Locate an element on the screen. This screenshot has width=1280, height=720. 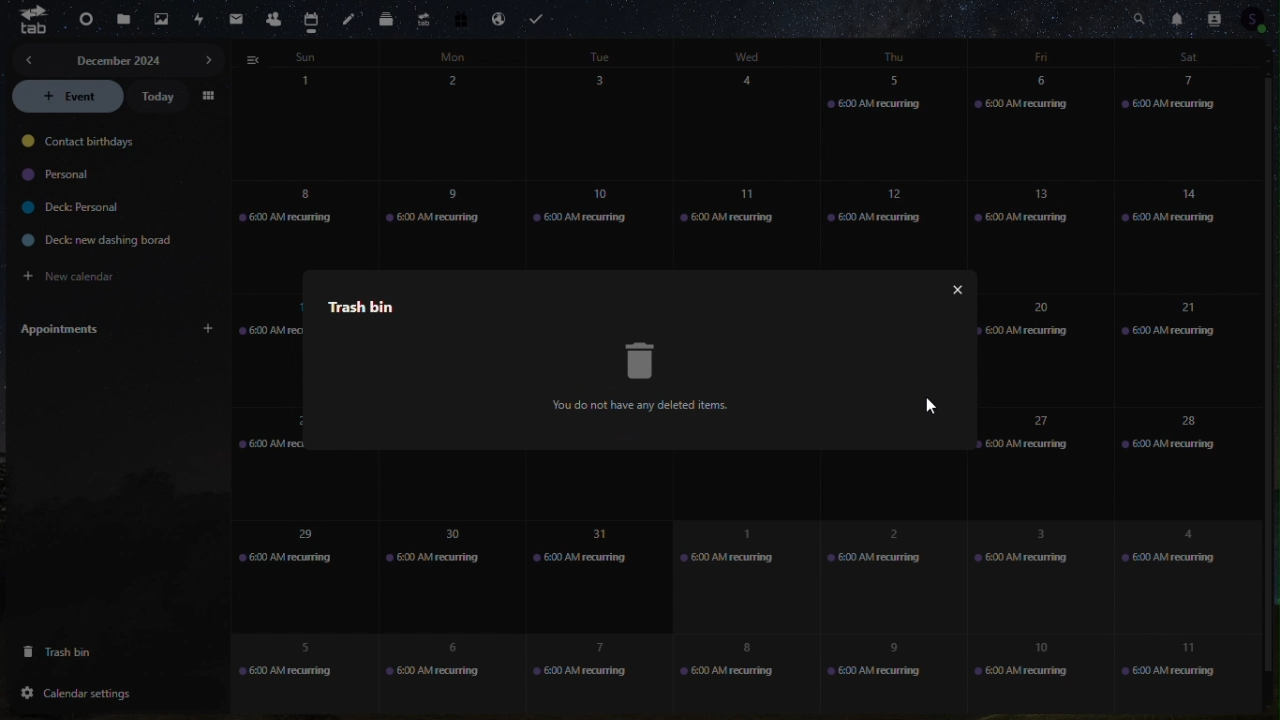
3 is located at coordinates (606, 125).